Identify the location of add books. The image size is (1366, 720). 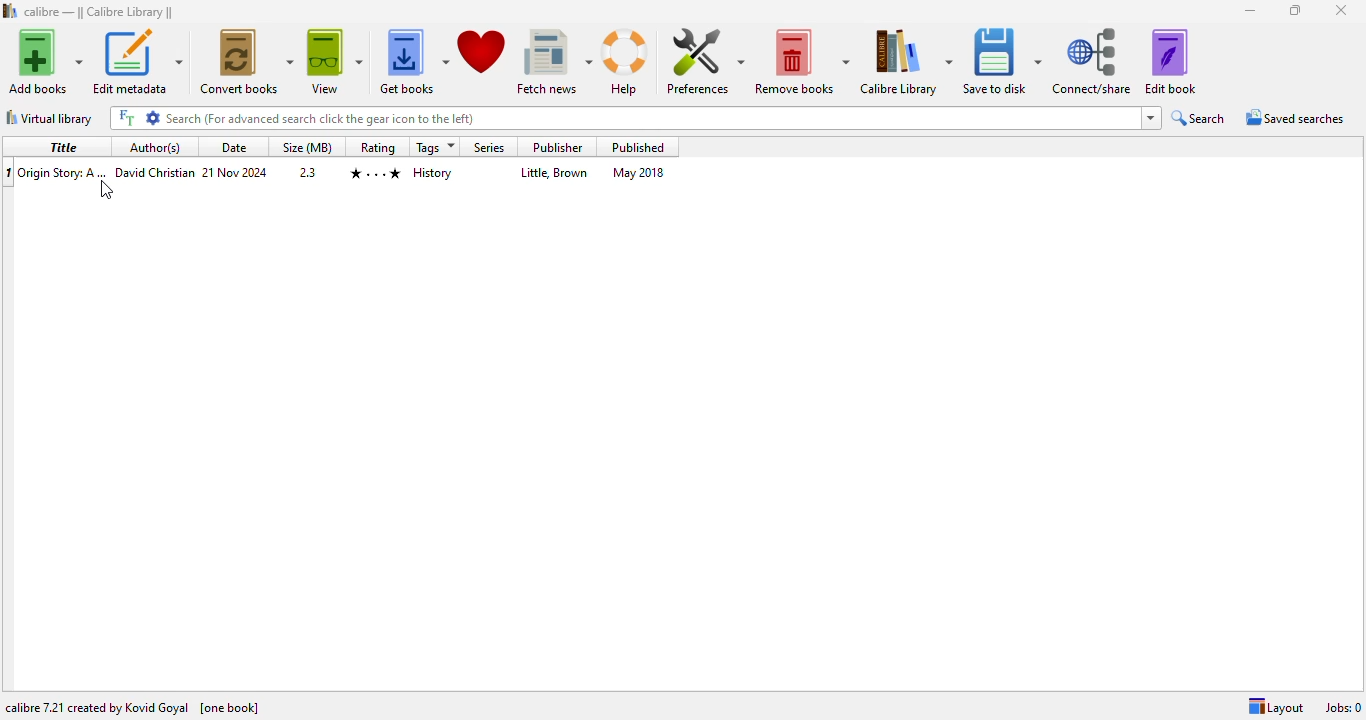
(45, 61).